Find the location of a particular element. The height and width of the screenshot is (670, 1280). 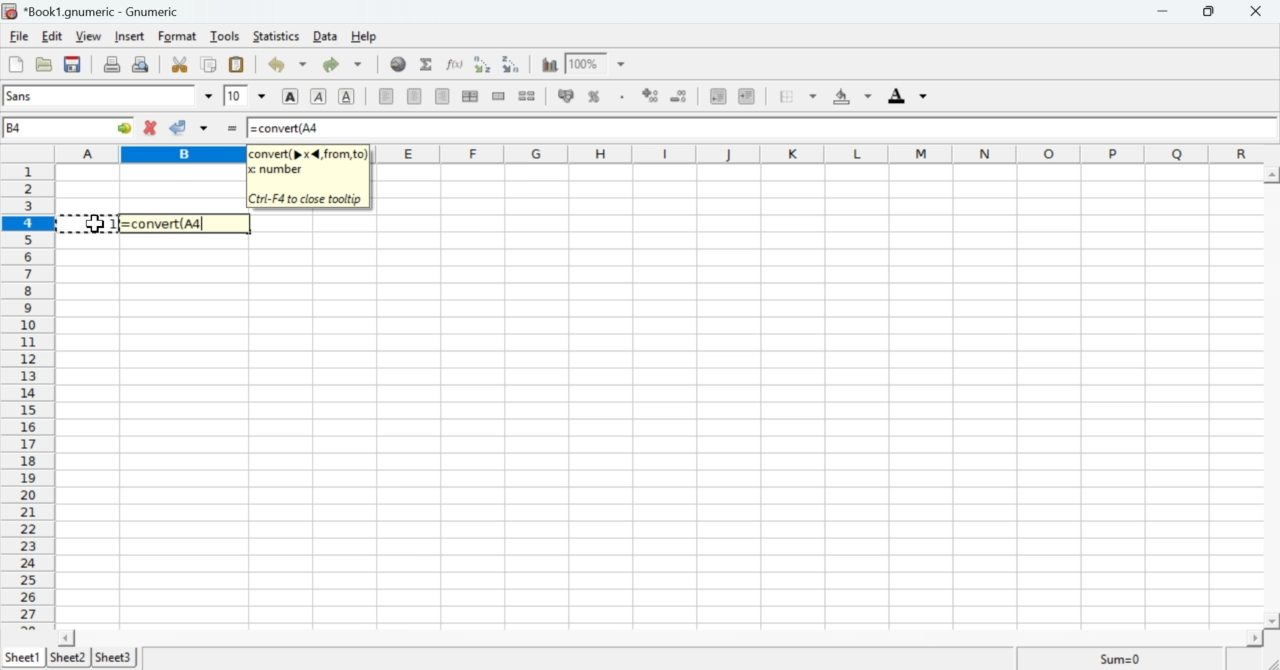

Foreground is located at coordinates (911, 96).